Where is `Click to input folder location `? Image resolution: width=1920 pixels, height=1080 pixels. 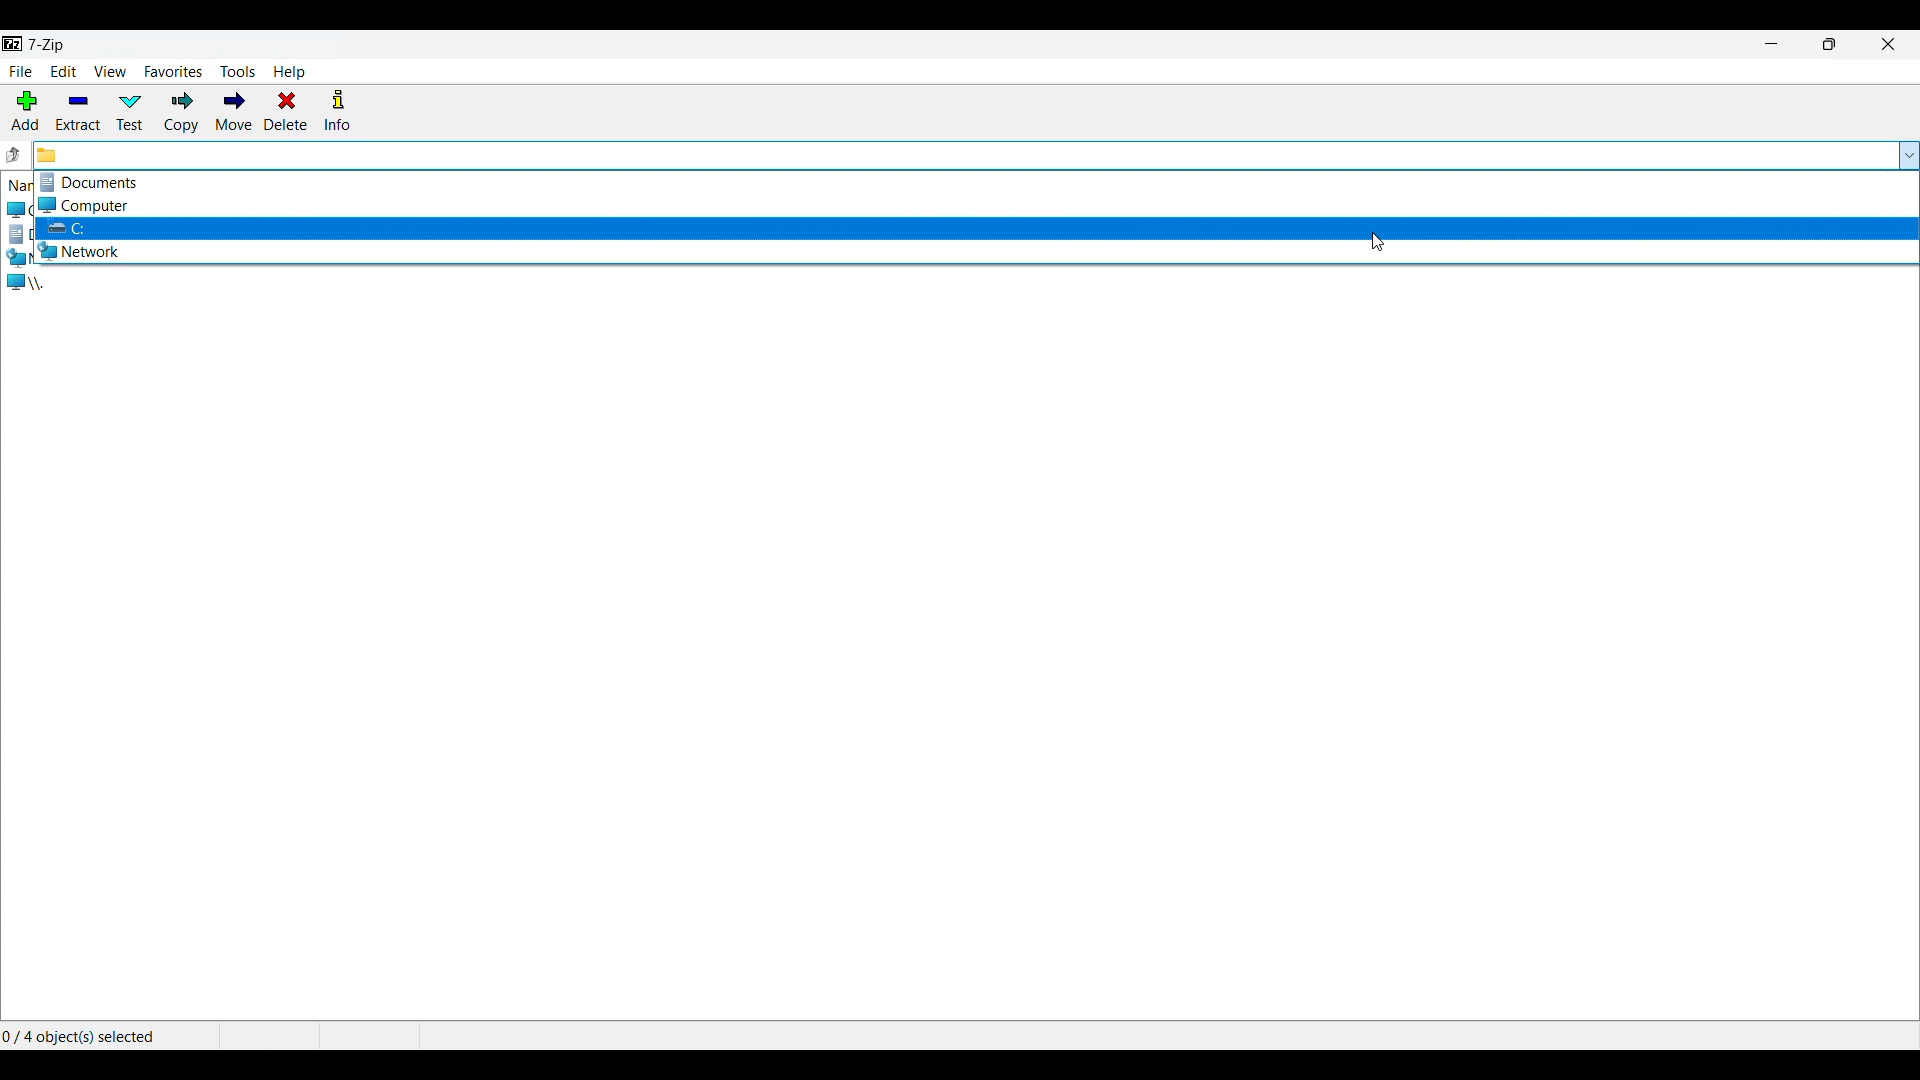
Click to input folder location  is located at coordinates (961, 156).